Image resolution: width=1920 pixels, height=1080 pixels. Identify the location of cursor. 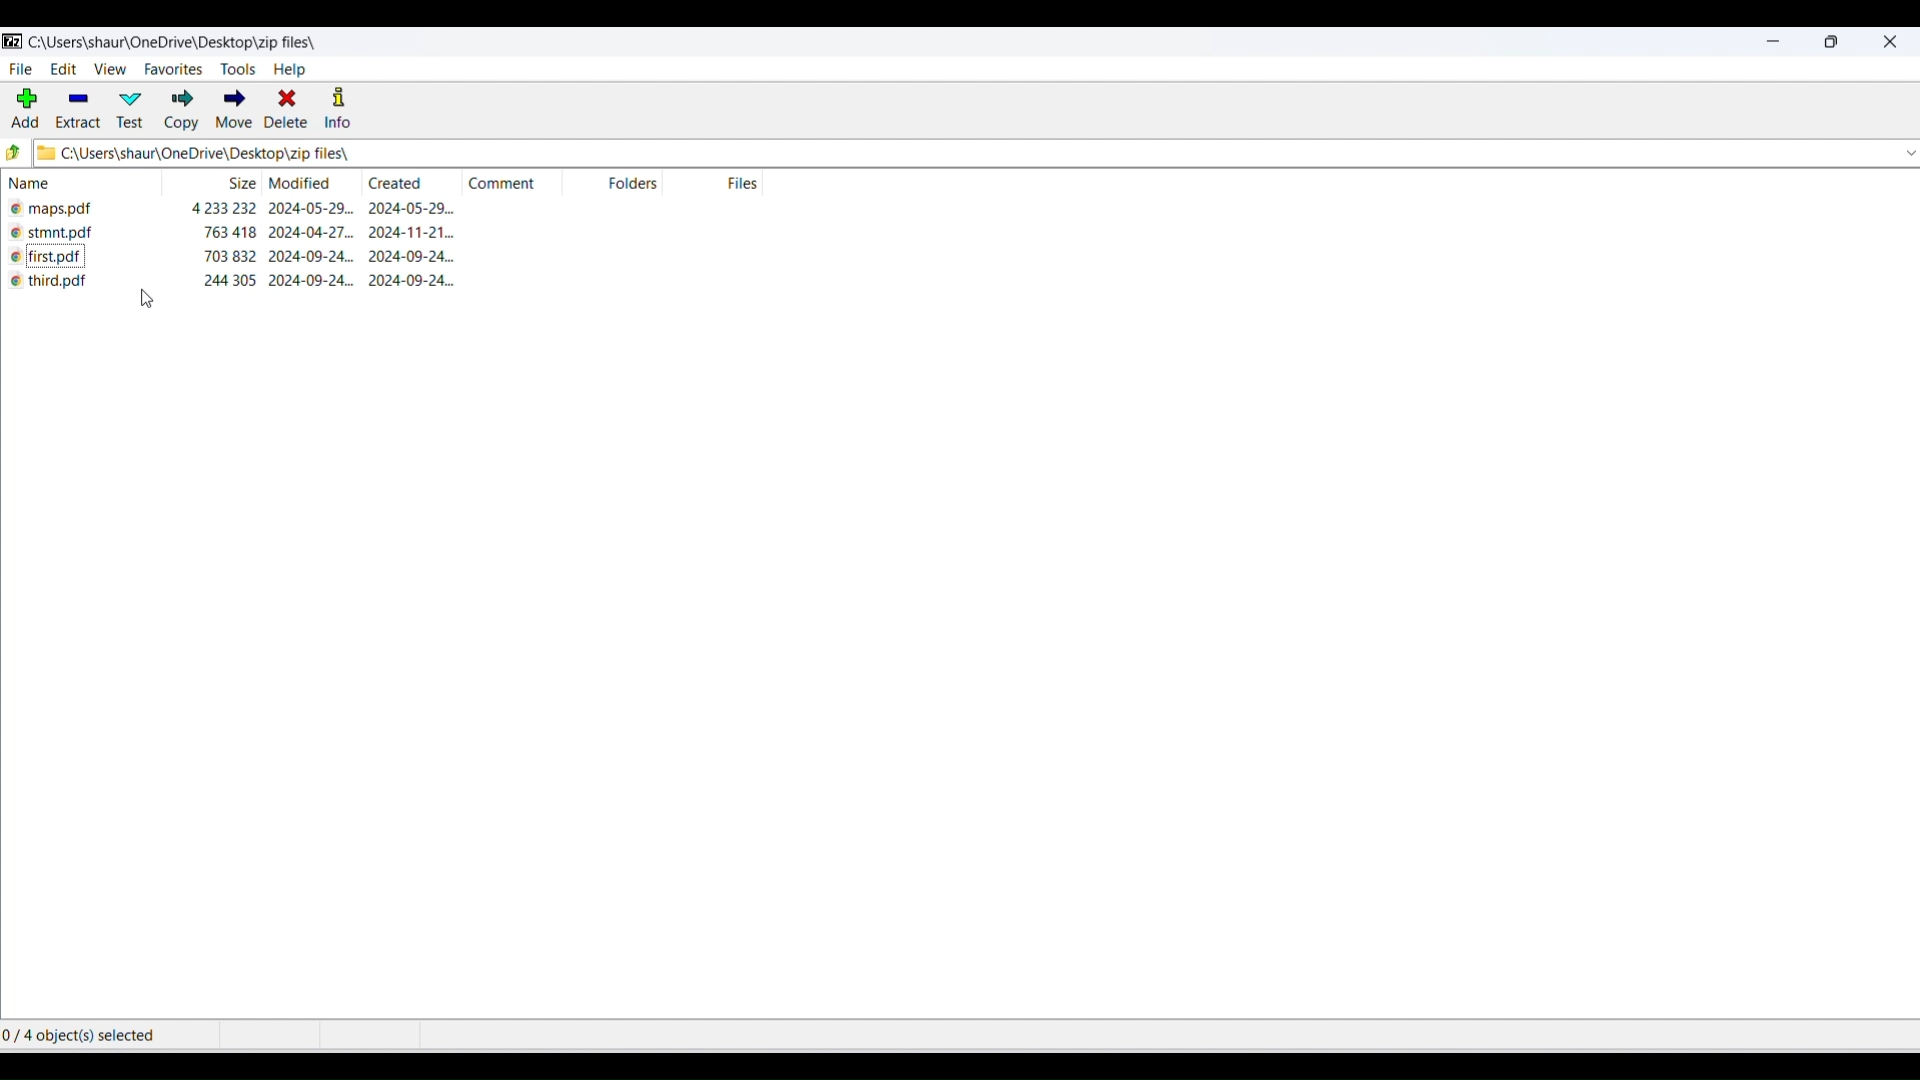
(148, 301).